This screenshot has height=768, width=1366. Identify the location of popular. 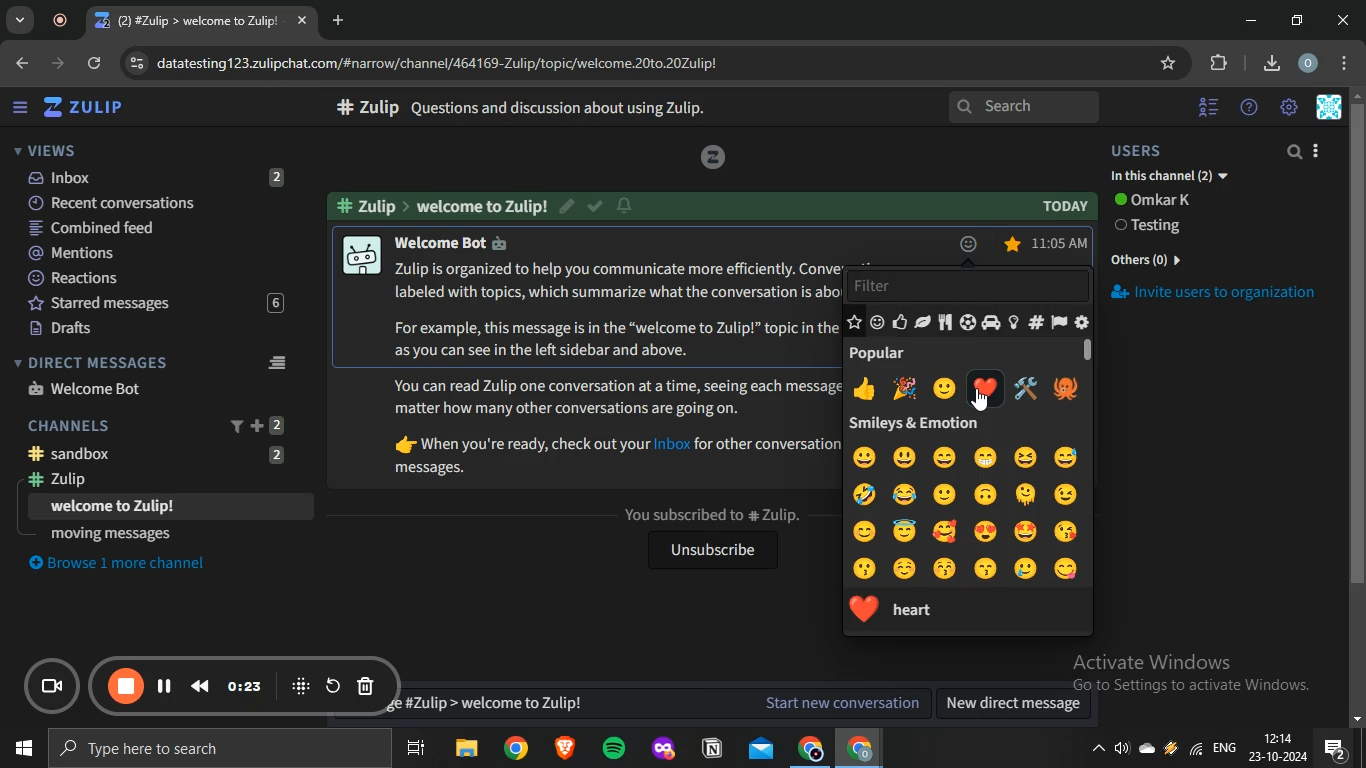
(880, 353).